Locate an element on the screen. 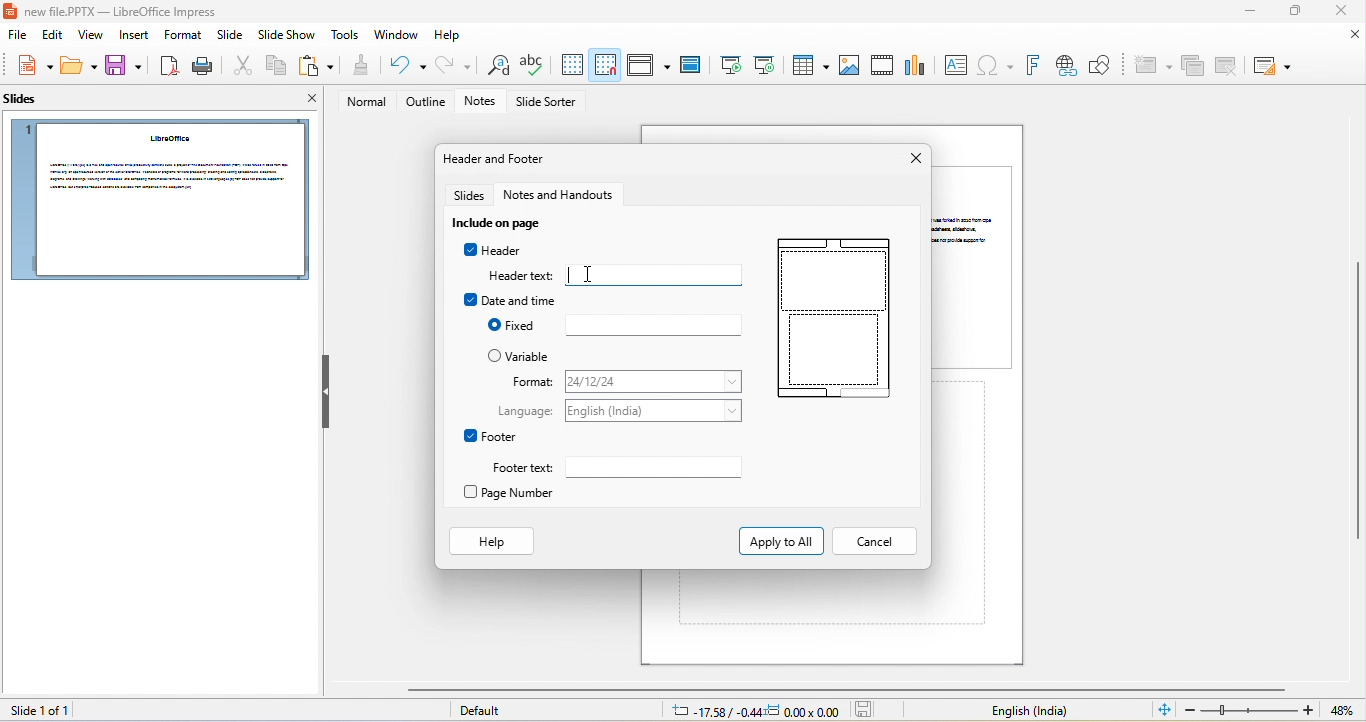 Image resolution: width=1366 pixels, height=722 pixels. Footer text: is located at coordinates (517, 468).